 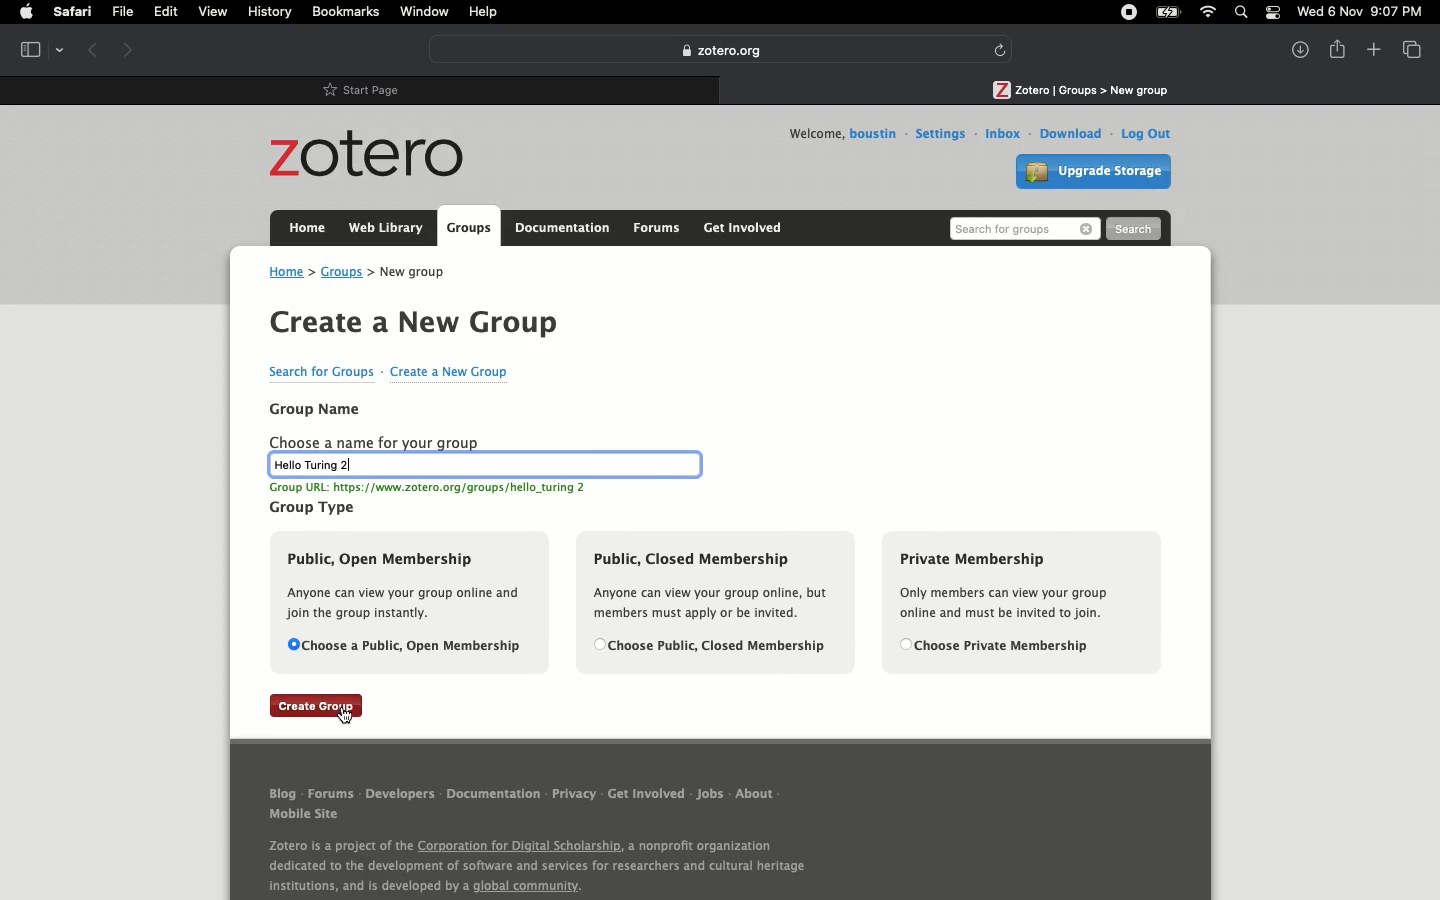 What do you see at coordinates (645, 795) in the screenshot?
I see `Get involved` at bounding box center [645, 795].